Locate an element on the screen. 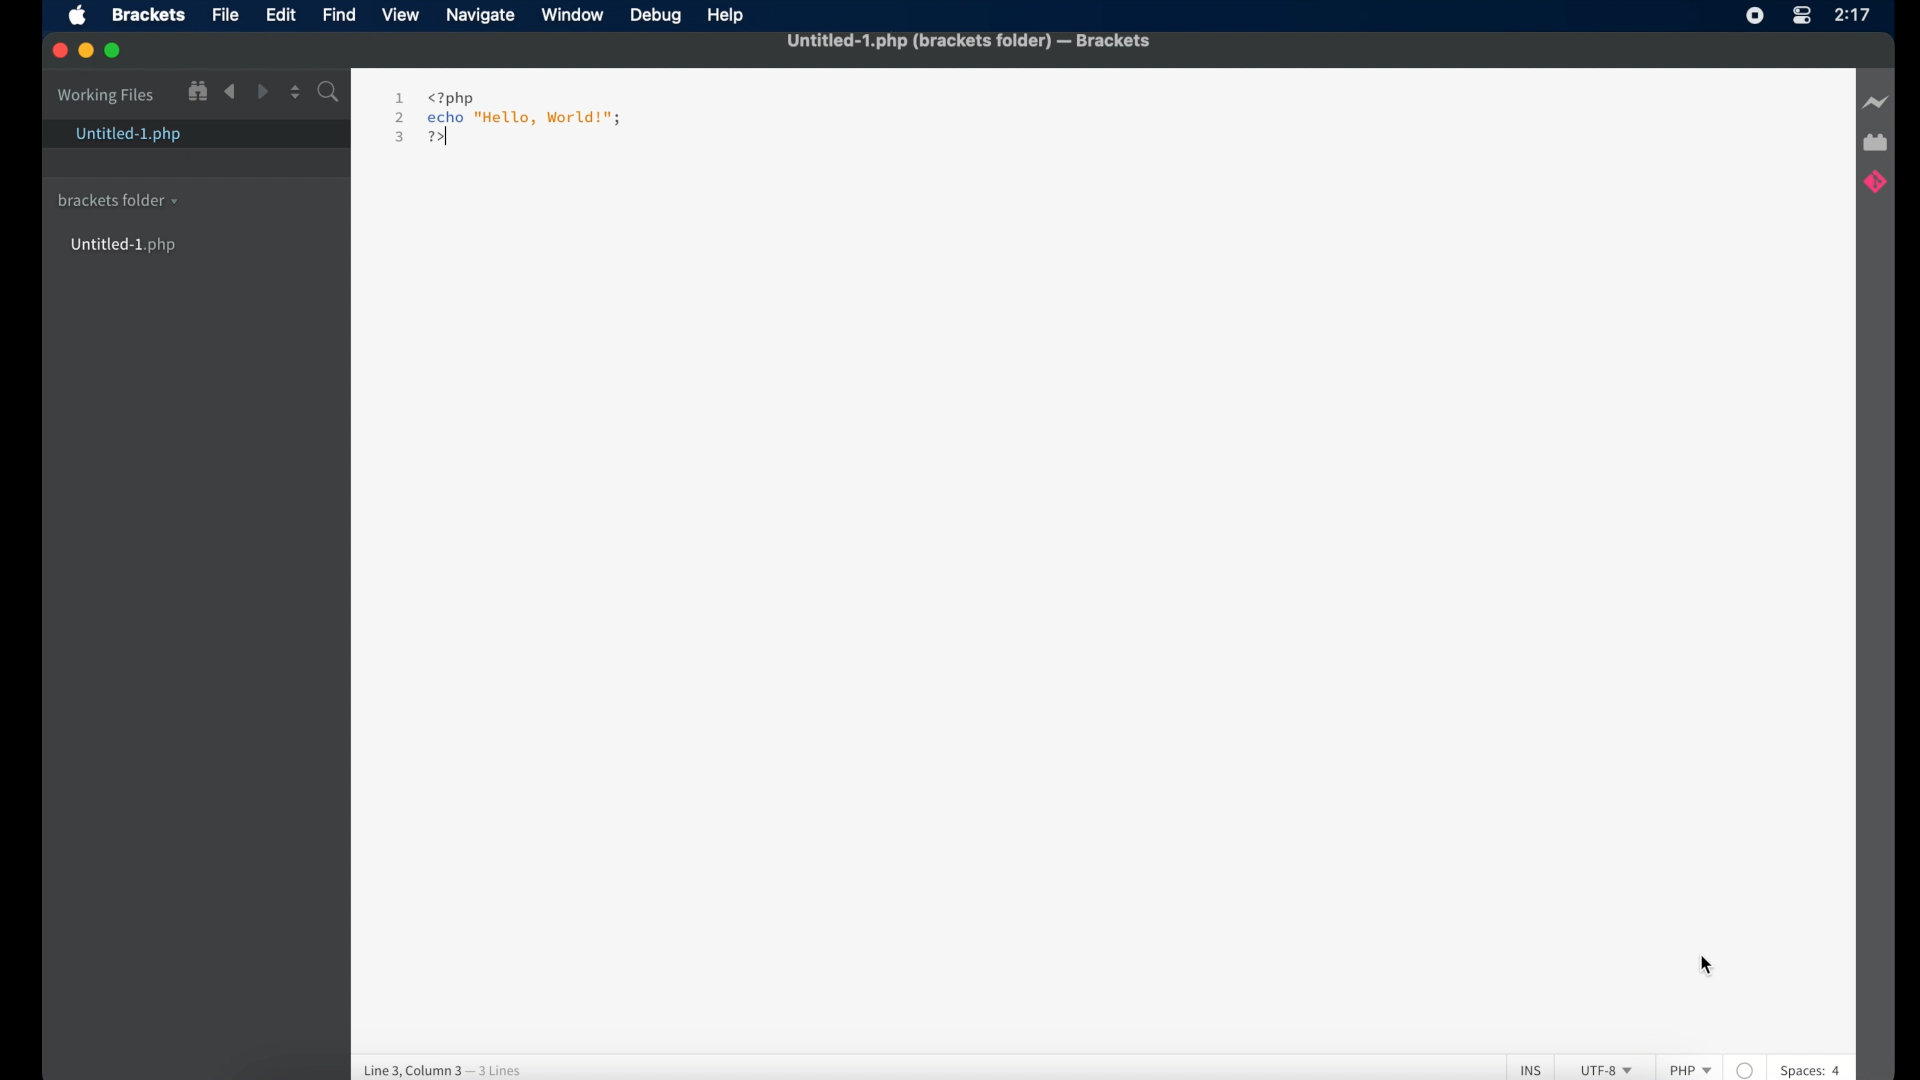  extensions manager is located at coordinates (1875, 141).